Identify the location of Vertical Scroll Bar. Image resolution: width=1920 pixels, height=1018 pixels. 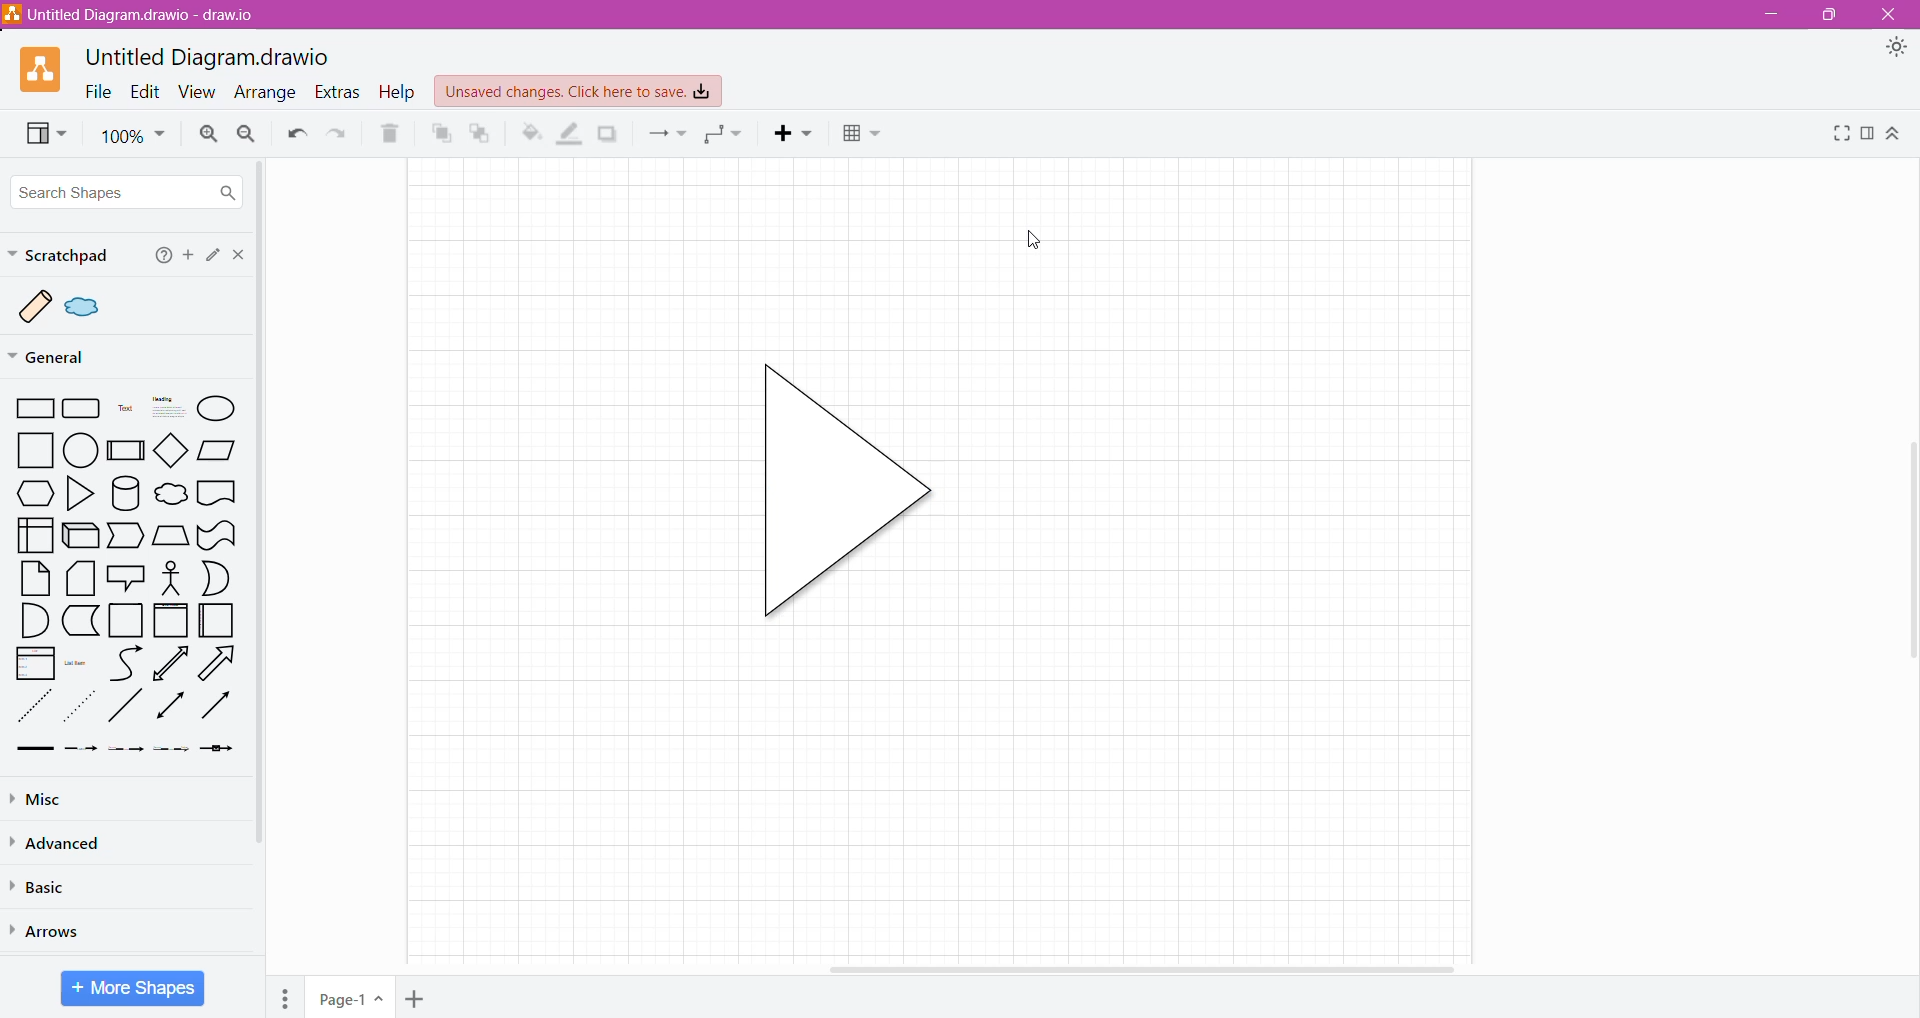
(1908, 553).